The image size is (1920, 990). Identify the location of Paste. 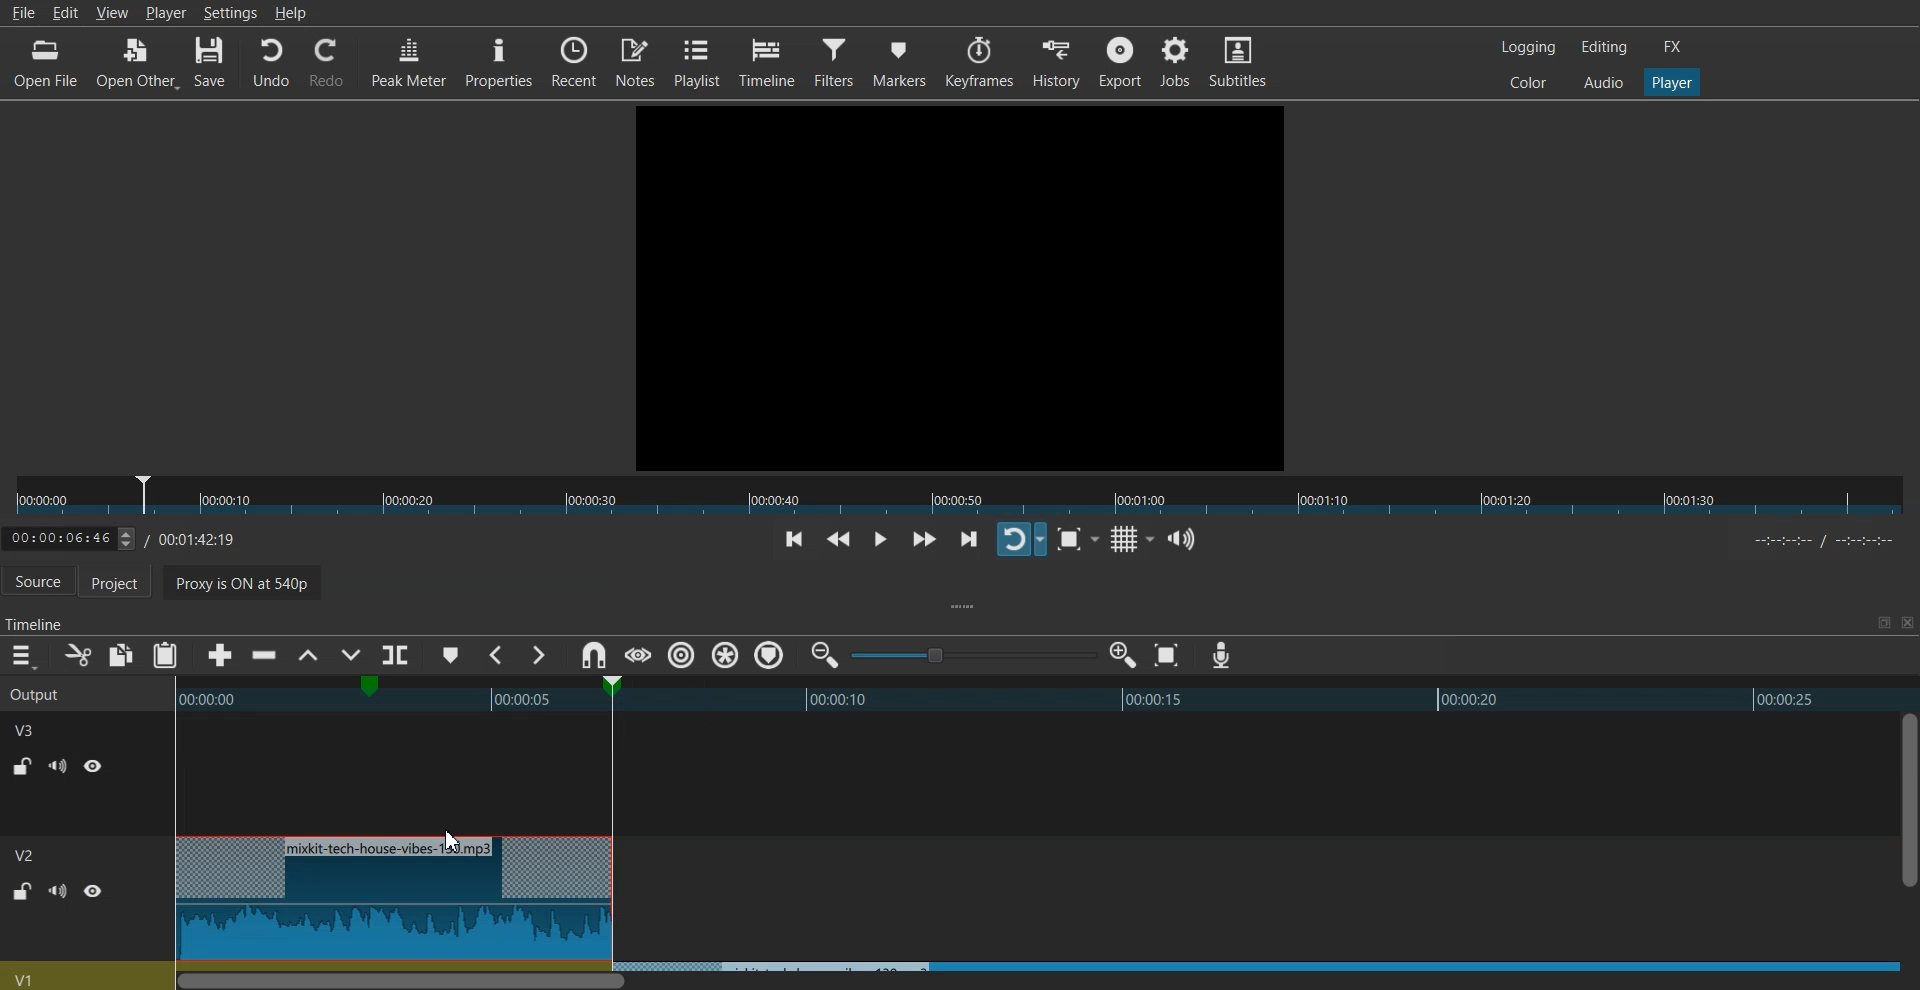
(165, 655).